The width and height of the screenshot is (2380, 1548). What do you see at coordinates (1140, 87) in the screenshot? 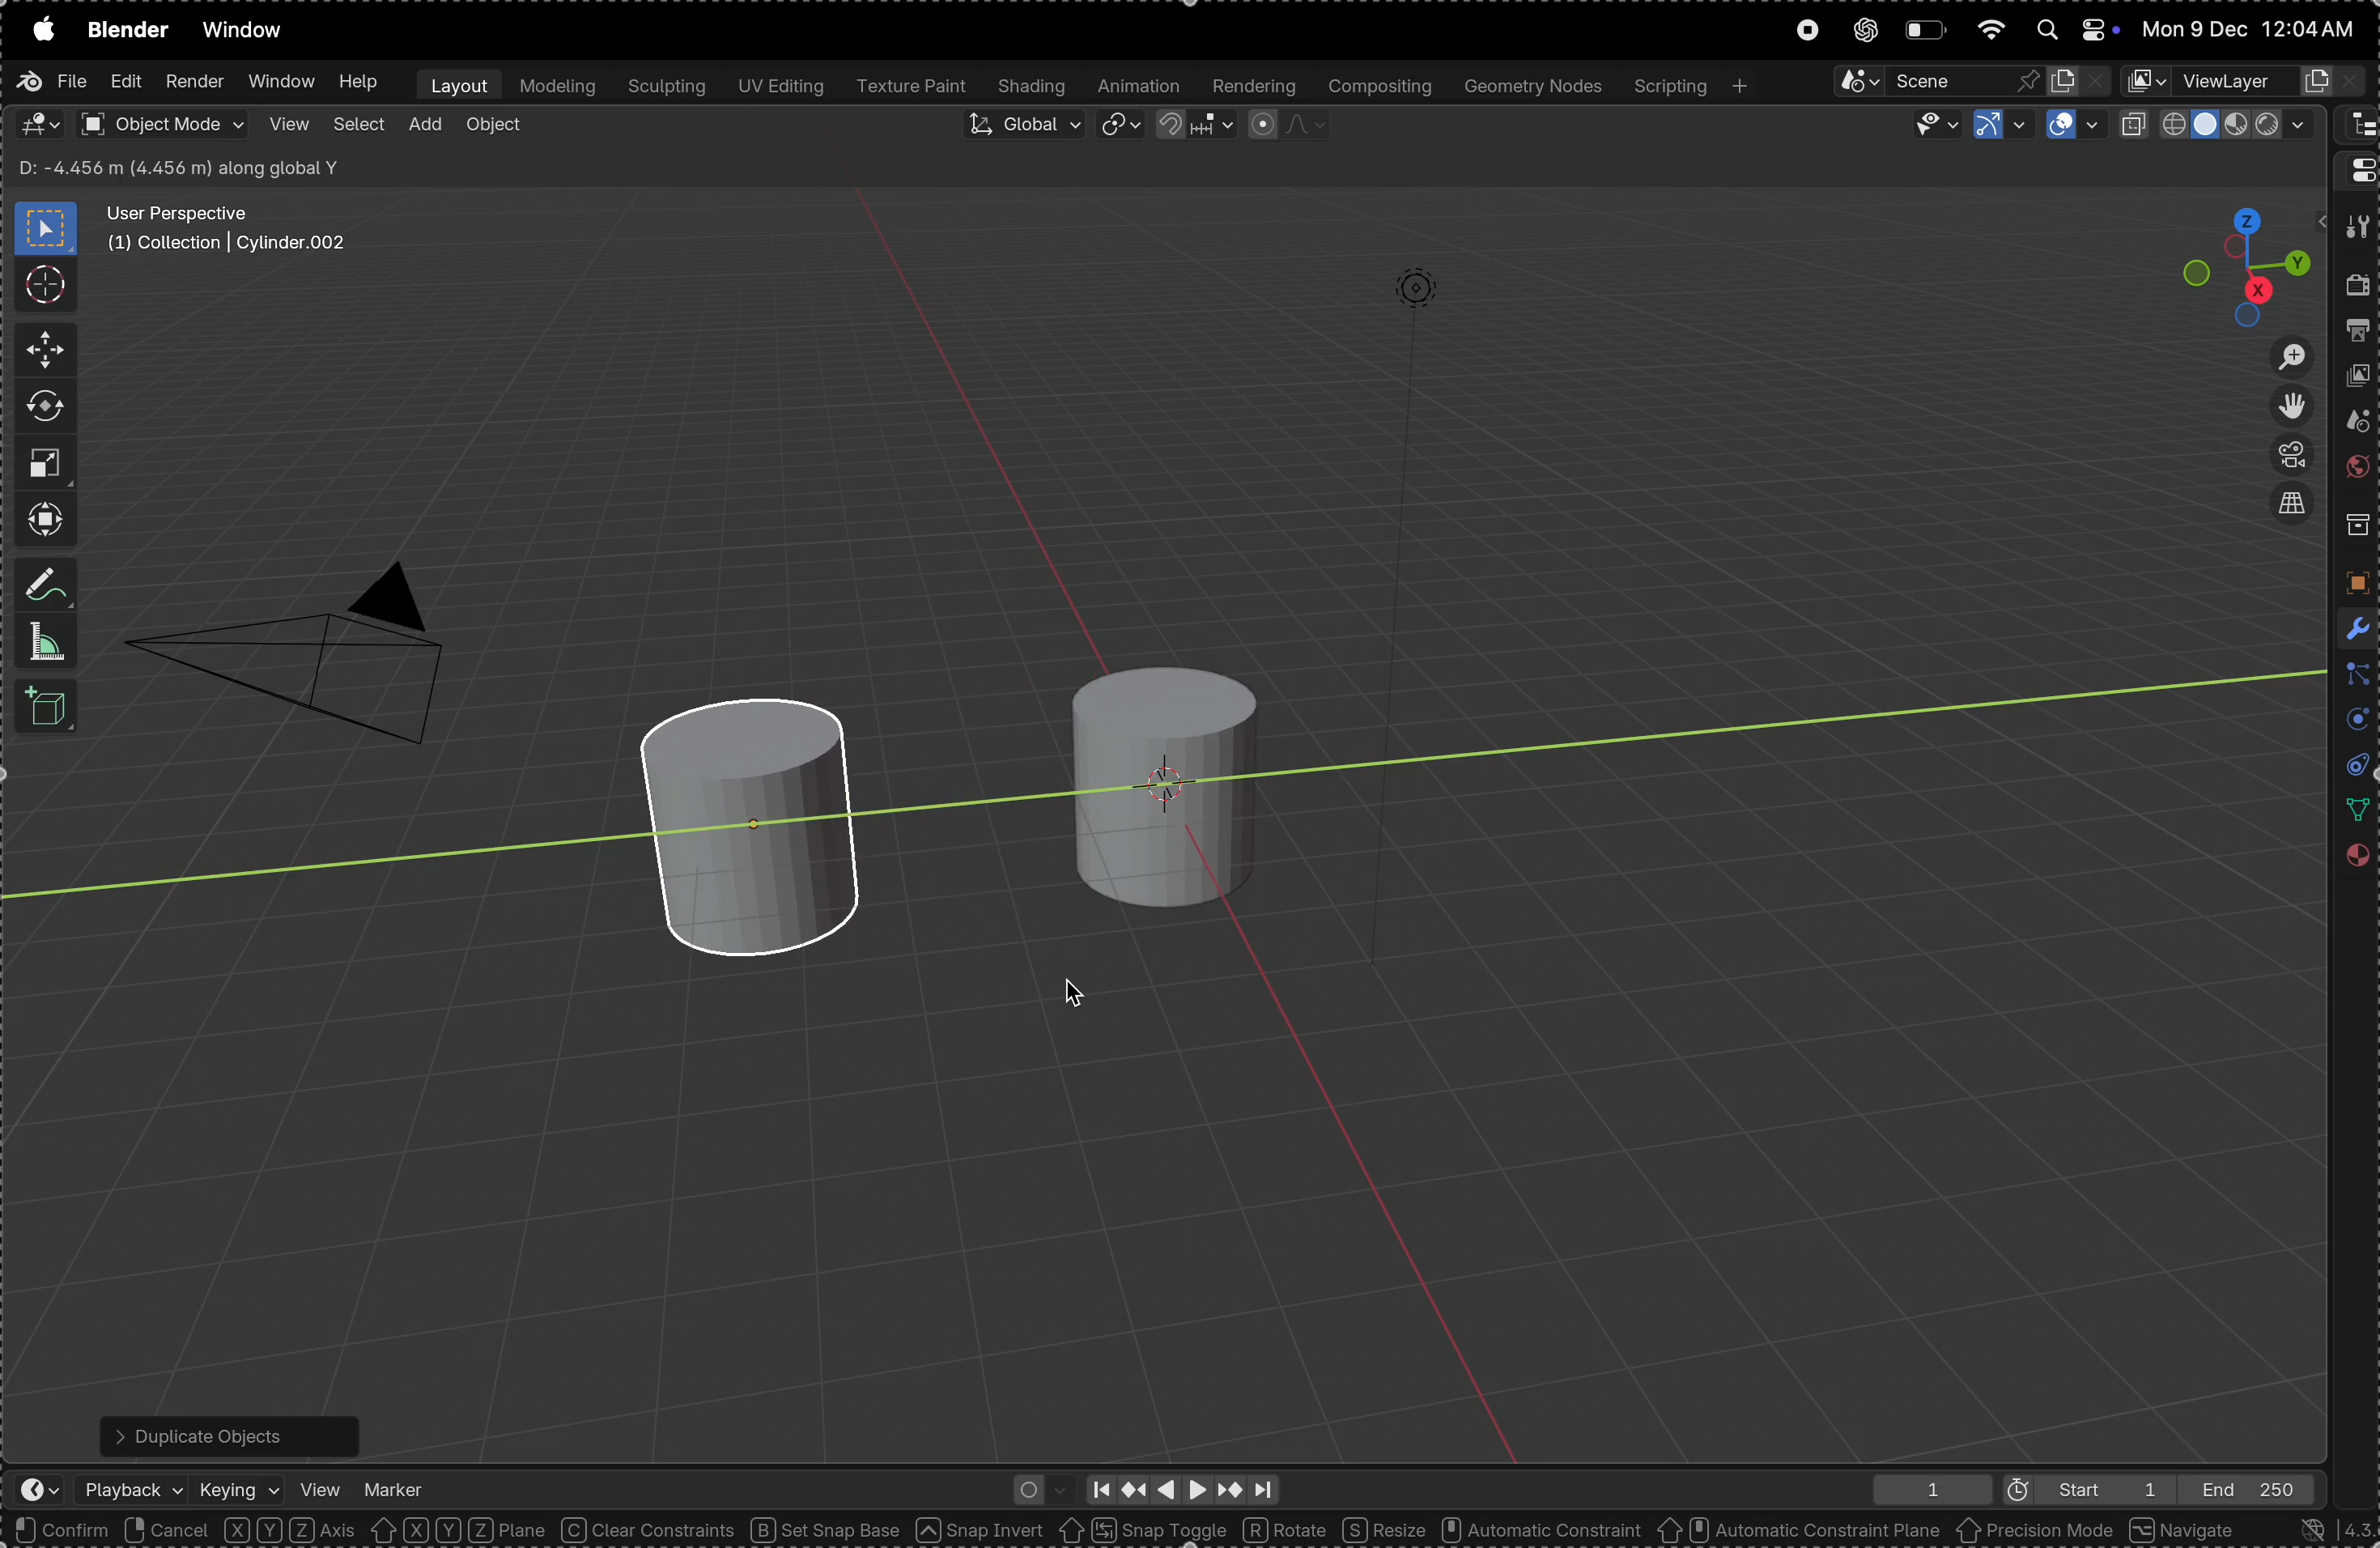
I see `Animation` at bounding box center [1140, 87].